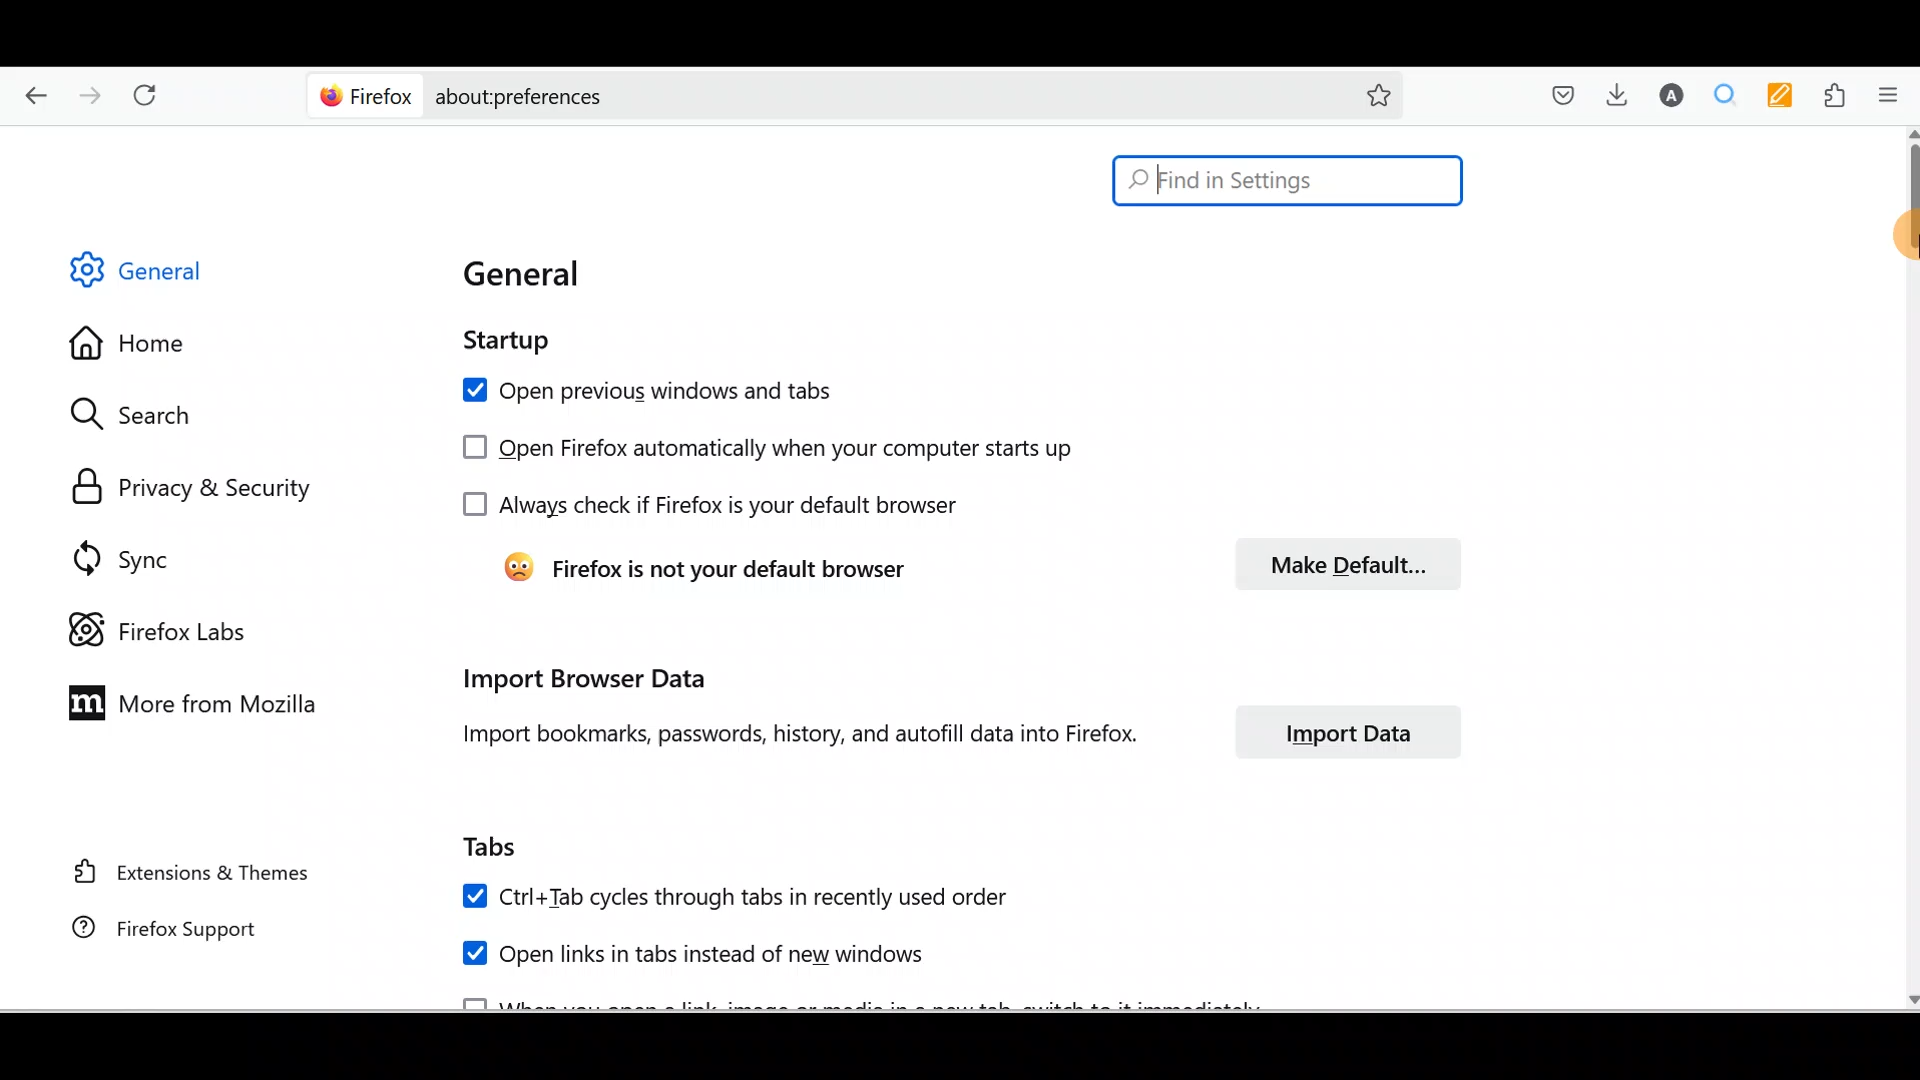 The width and height of the screenshot is (1920, 1080). What do you see at coordinates (159, 930) in the screenshot?
I see `Firefox support` at bounding box center [159, 930].